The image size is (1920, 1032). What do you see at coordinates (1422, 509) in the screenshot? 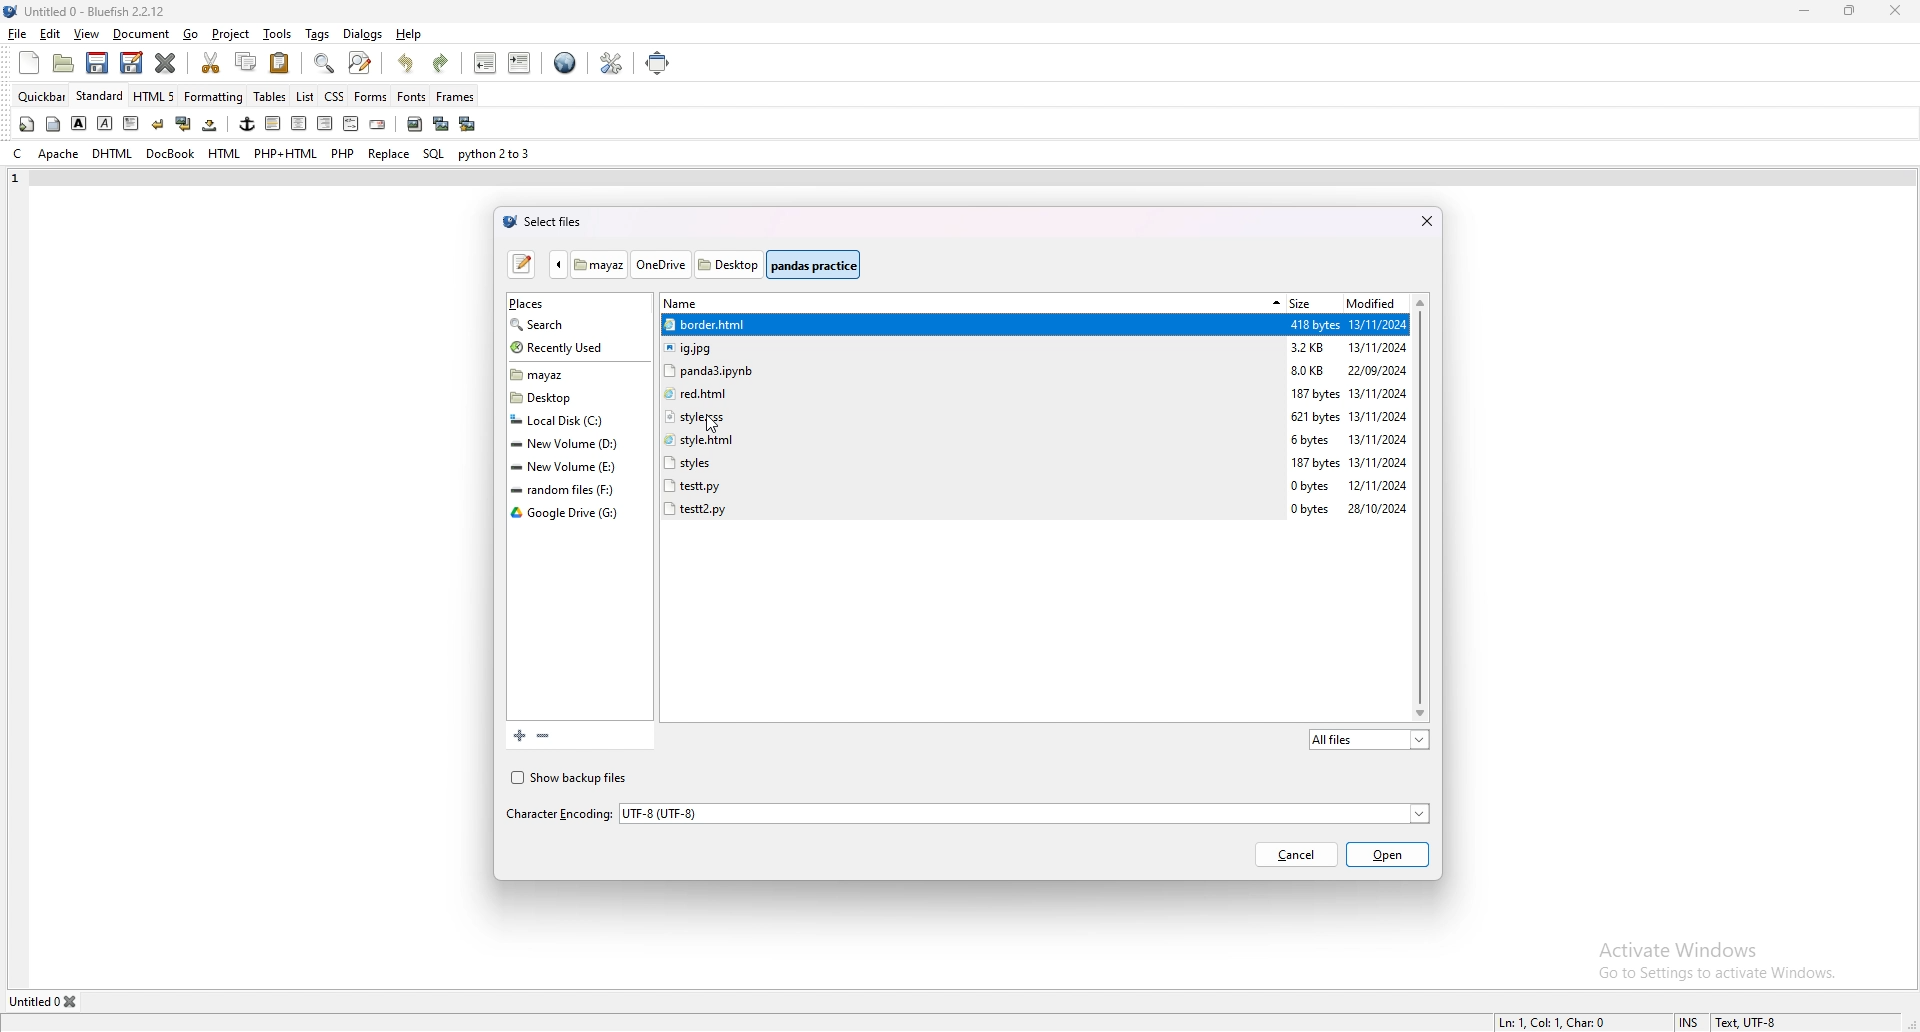
I see `scroll bar` at bounding box center [1422, 509].